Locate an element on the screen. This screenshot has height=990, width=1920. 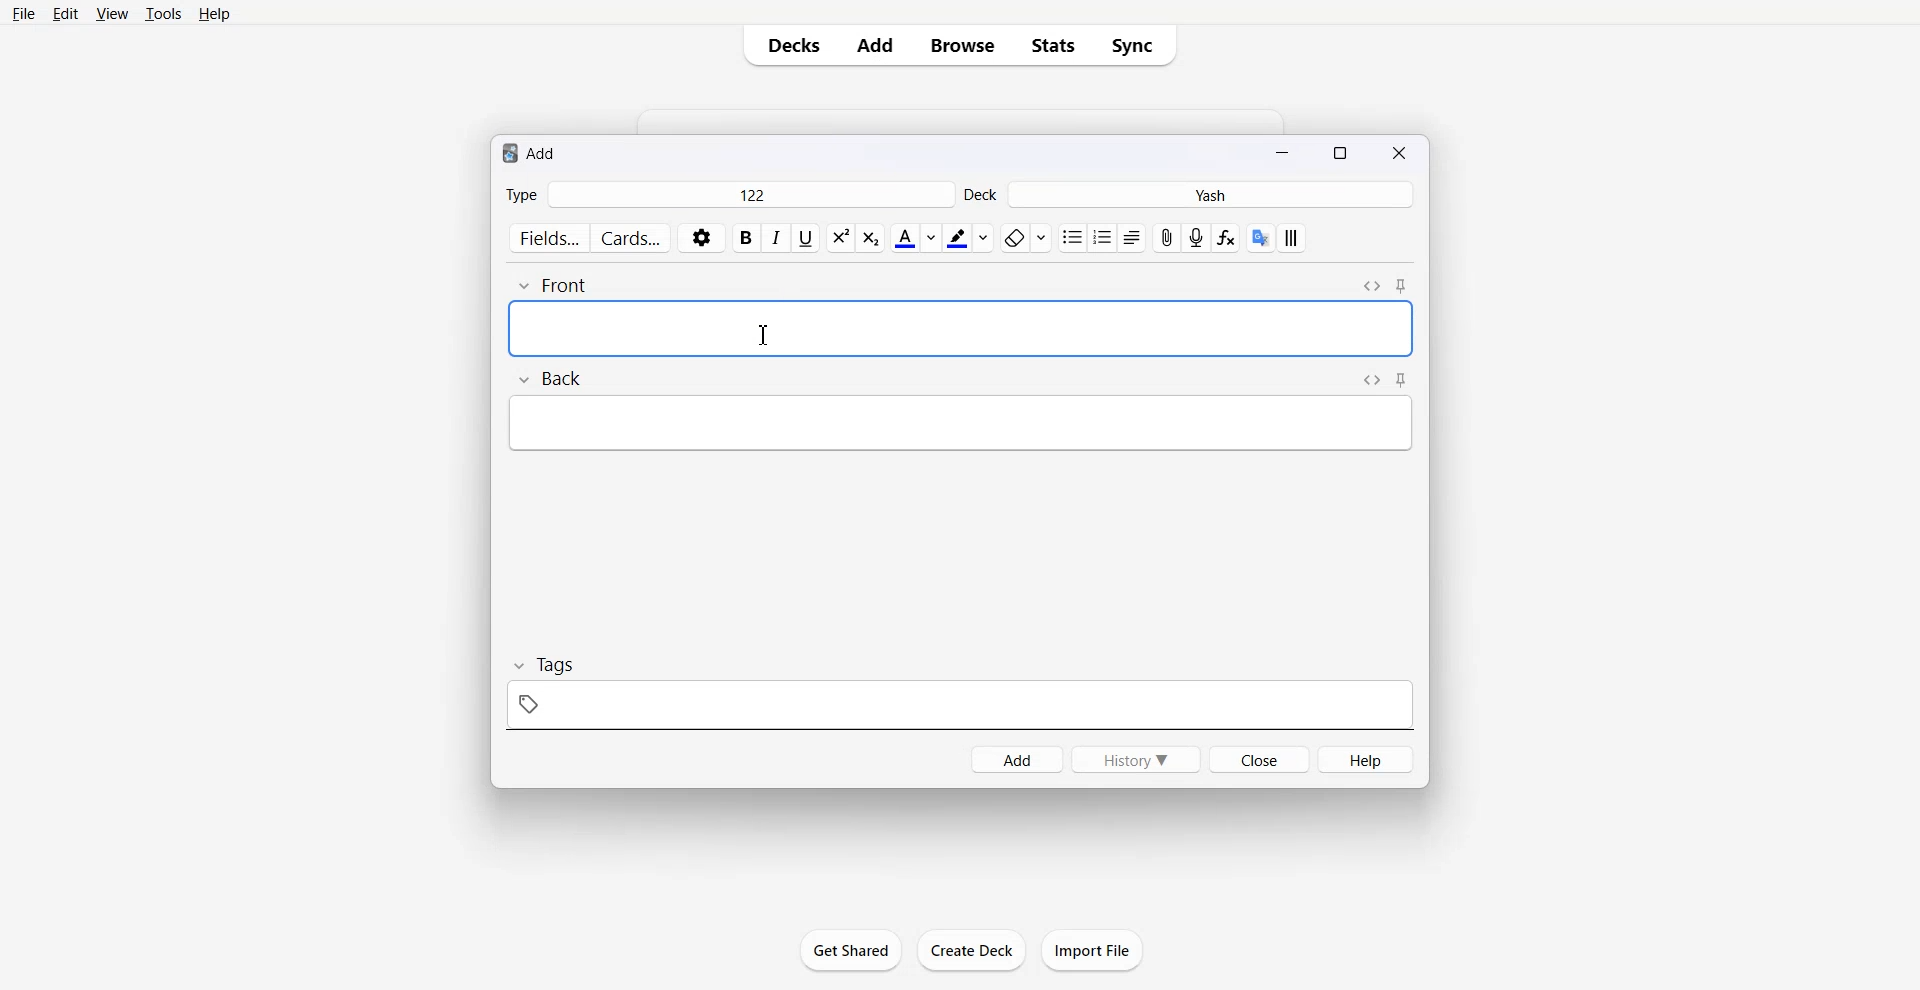
Create Deck is located at coordinates (971, 950).